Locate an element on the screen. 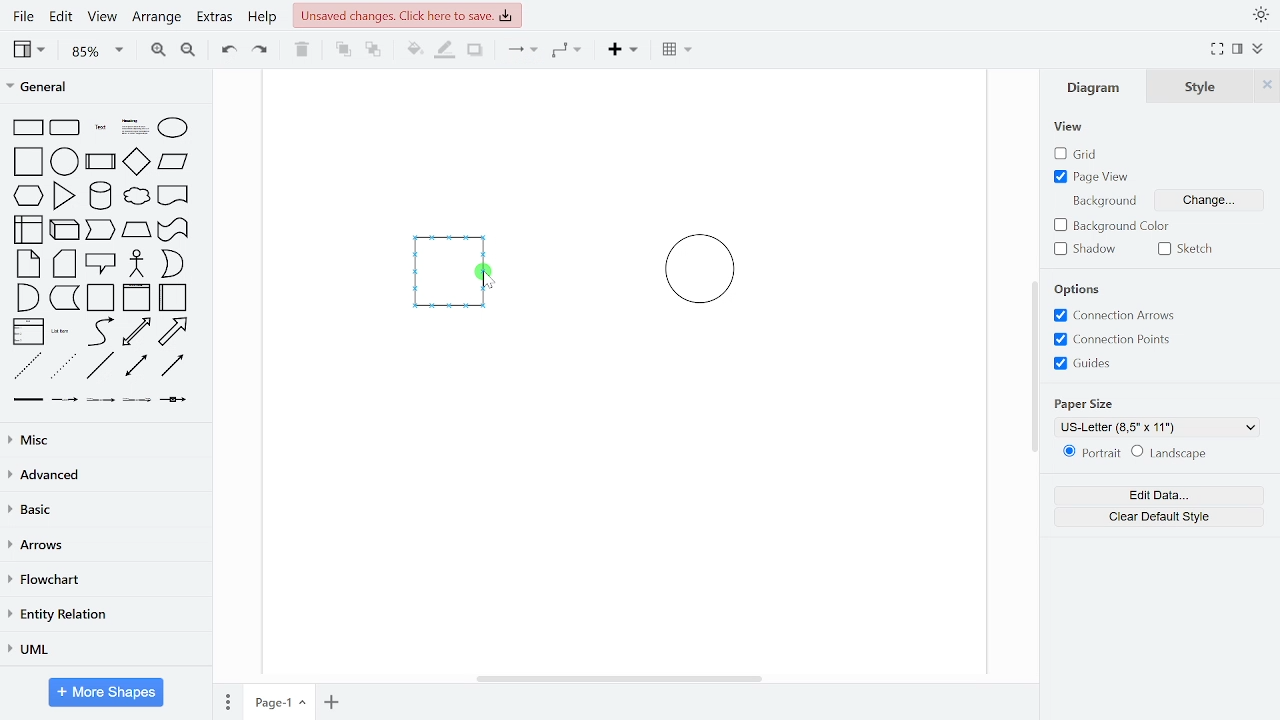 The height and width of the screenshot is (720, 1280). delete is located at coordinates (302, 49).